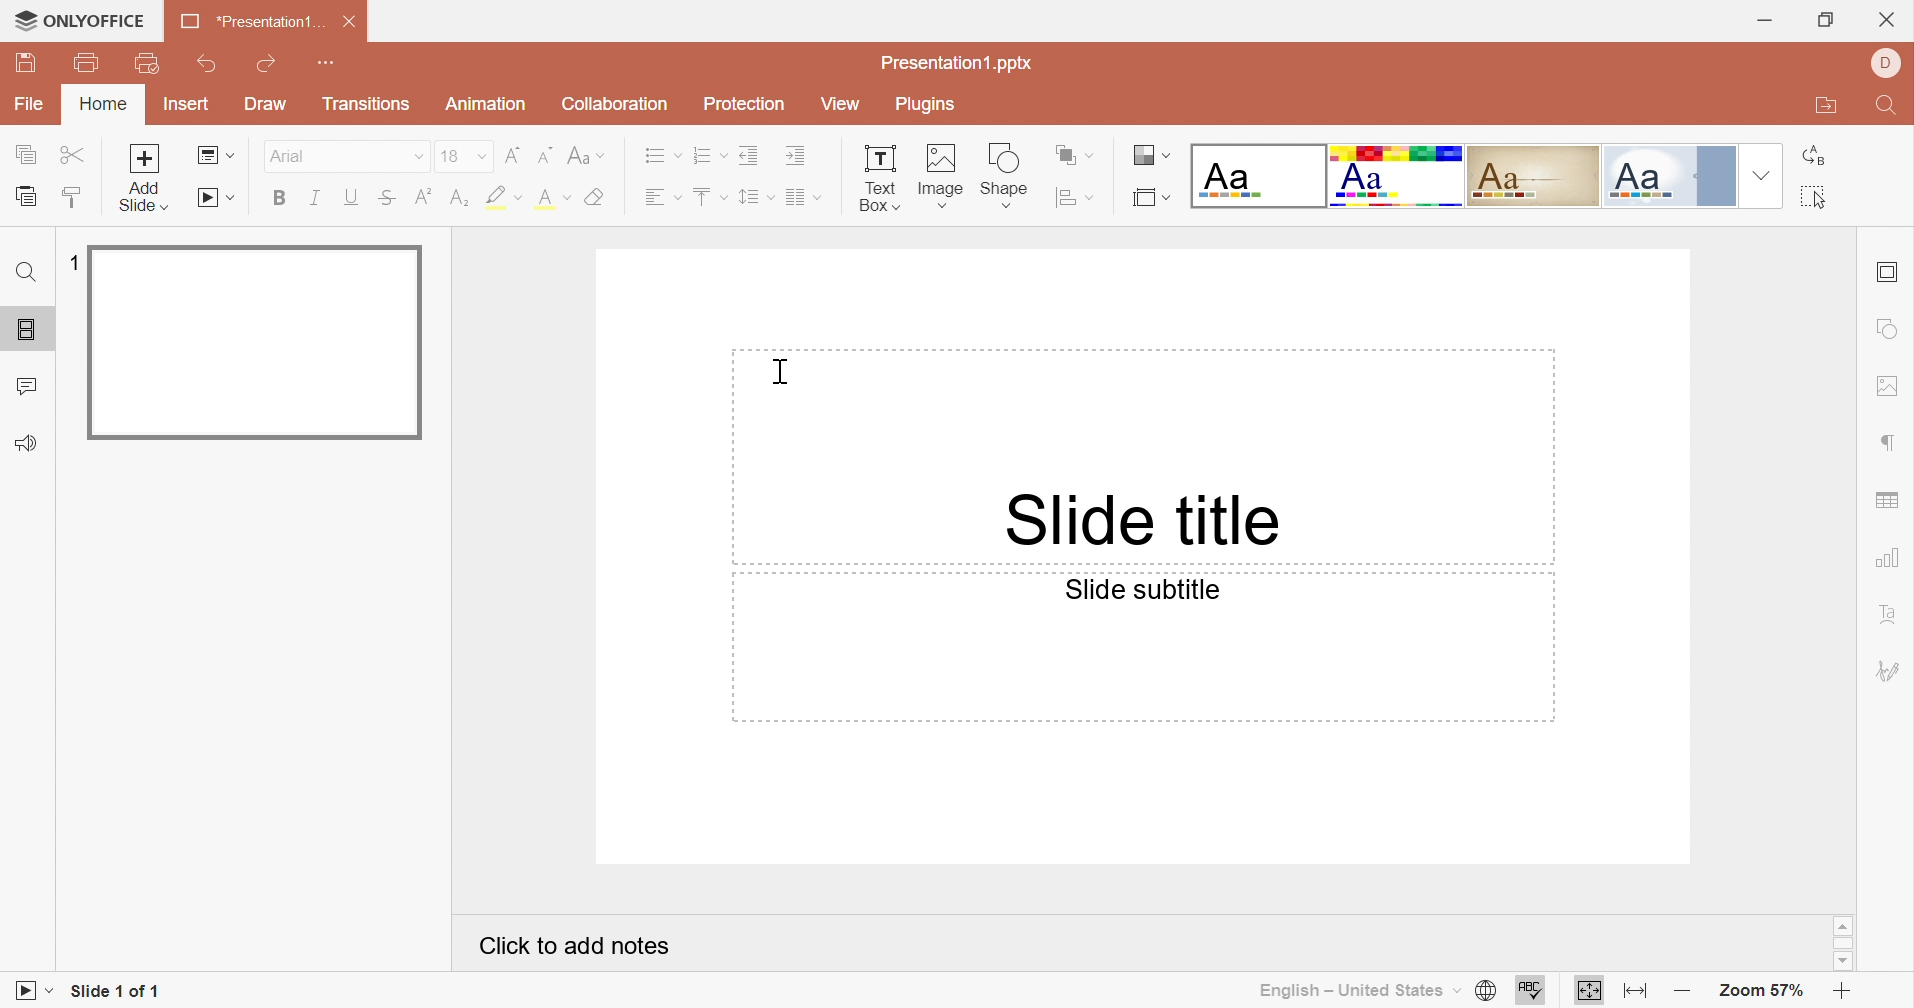  What do you see at coordinates (492, 107) in the screenshot?
I see `Animation` at bounding box center [492, 107].